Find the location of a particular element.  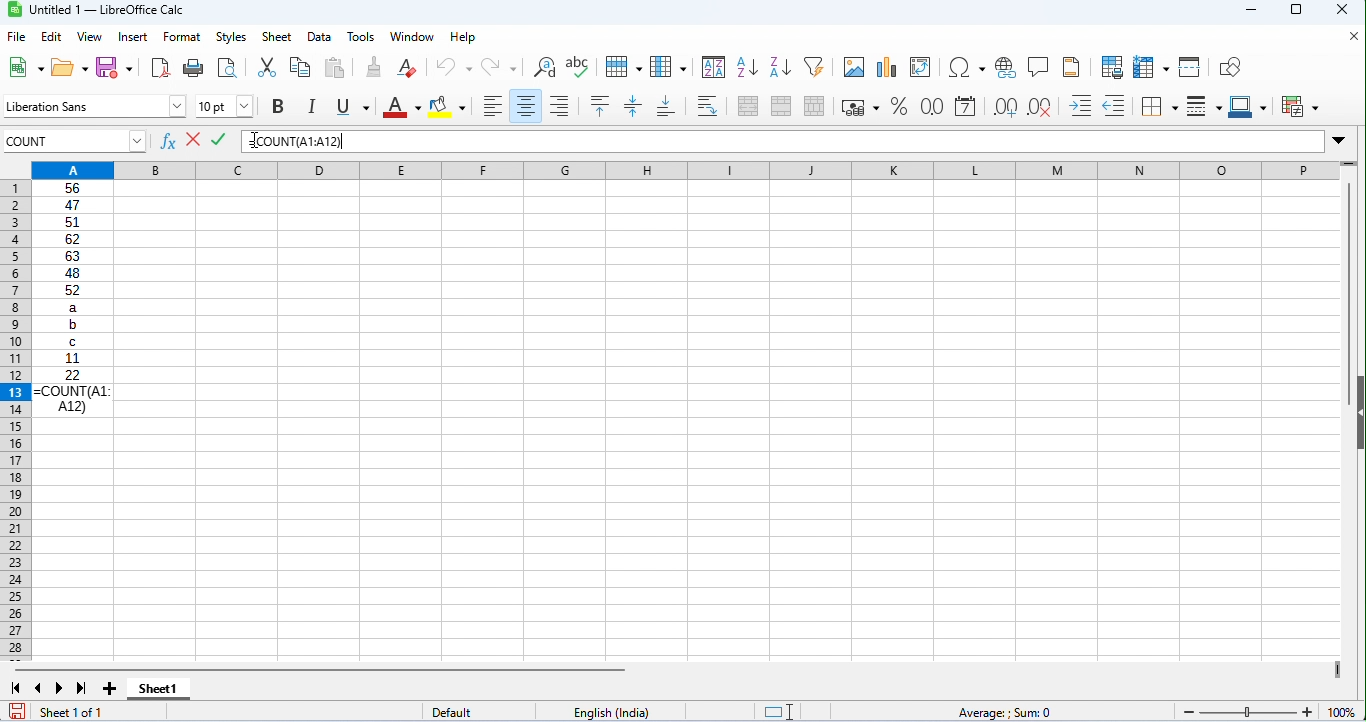

font style input is located at coordinates (84, 106).